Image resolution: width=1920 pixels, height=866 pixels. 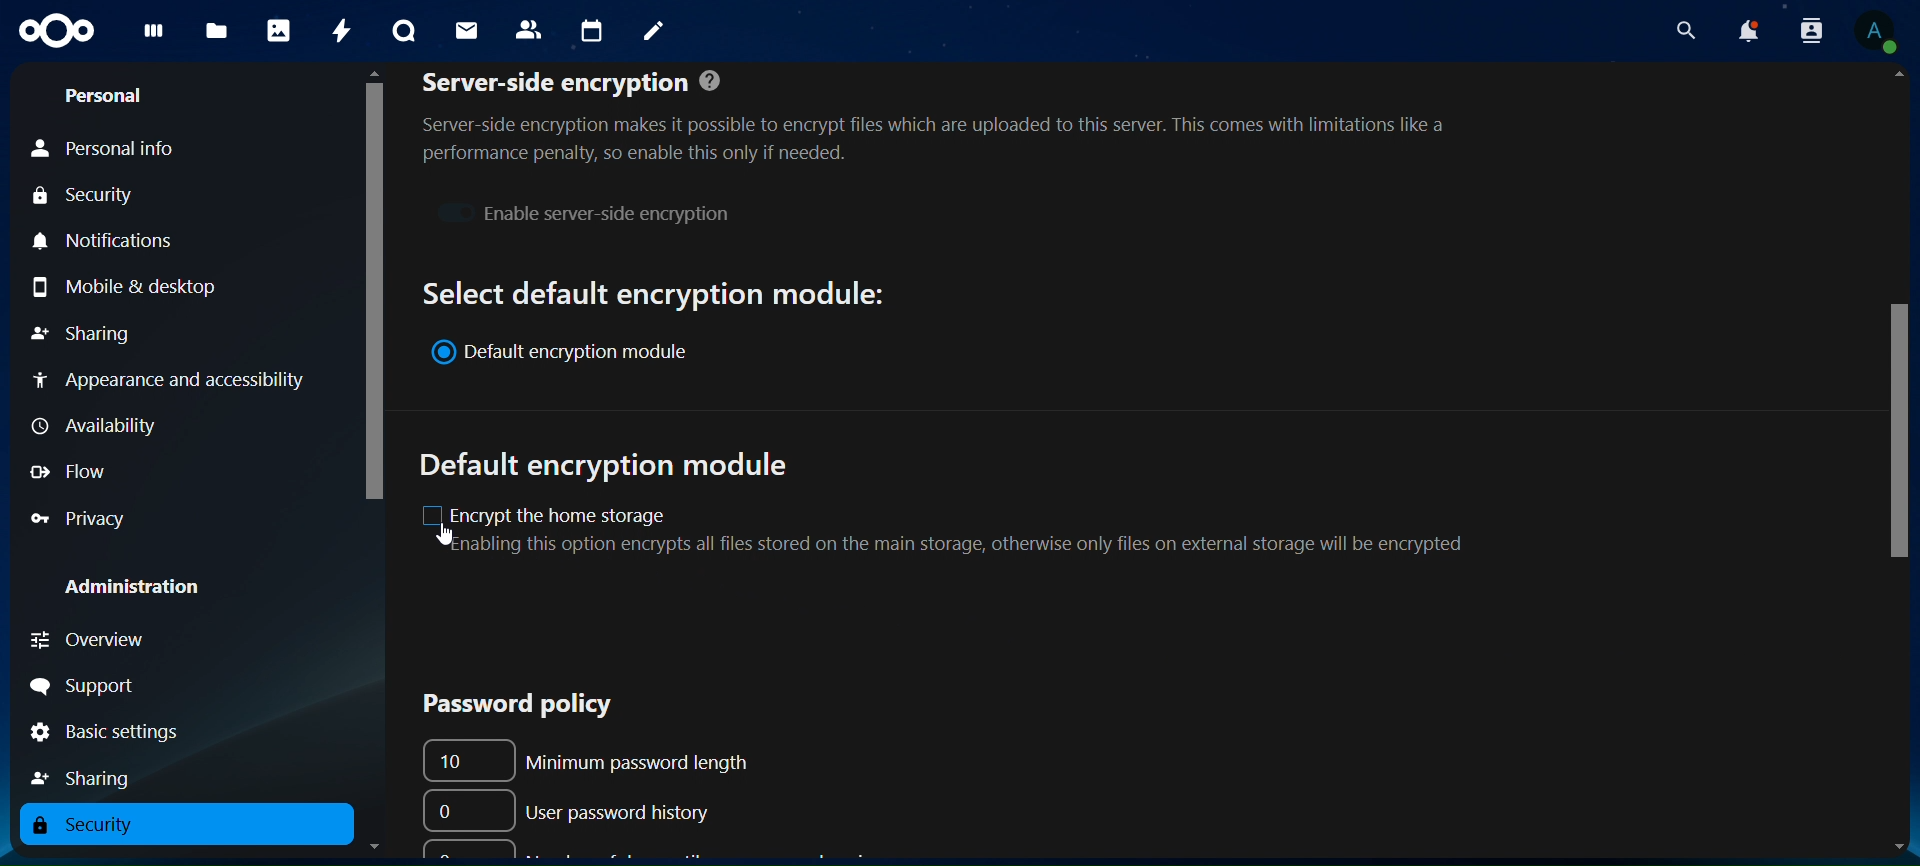 What do you see at coordinates (106, 734) in the screenshot?
I see `basic settings` at bounding box center [106, 734].